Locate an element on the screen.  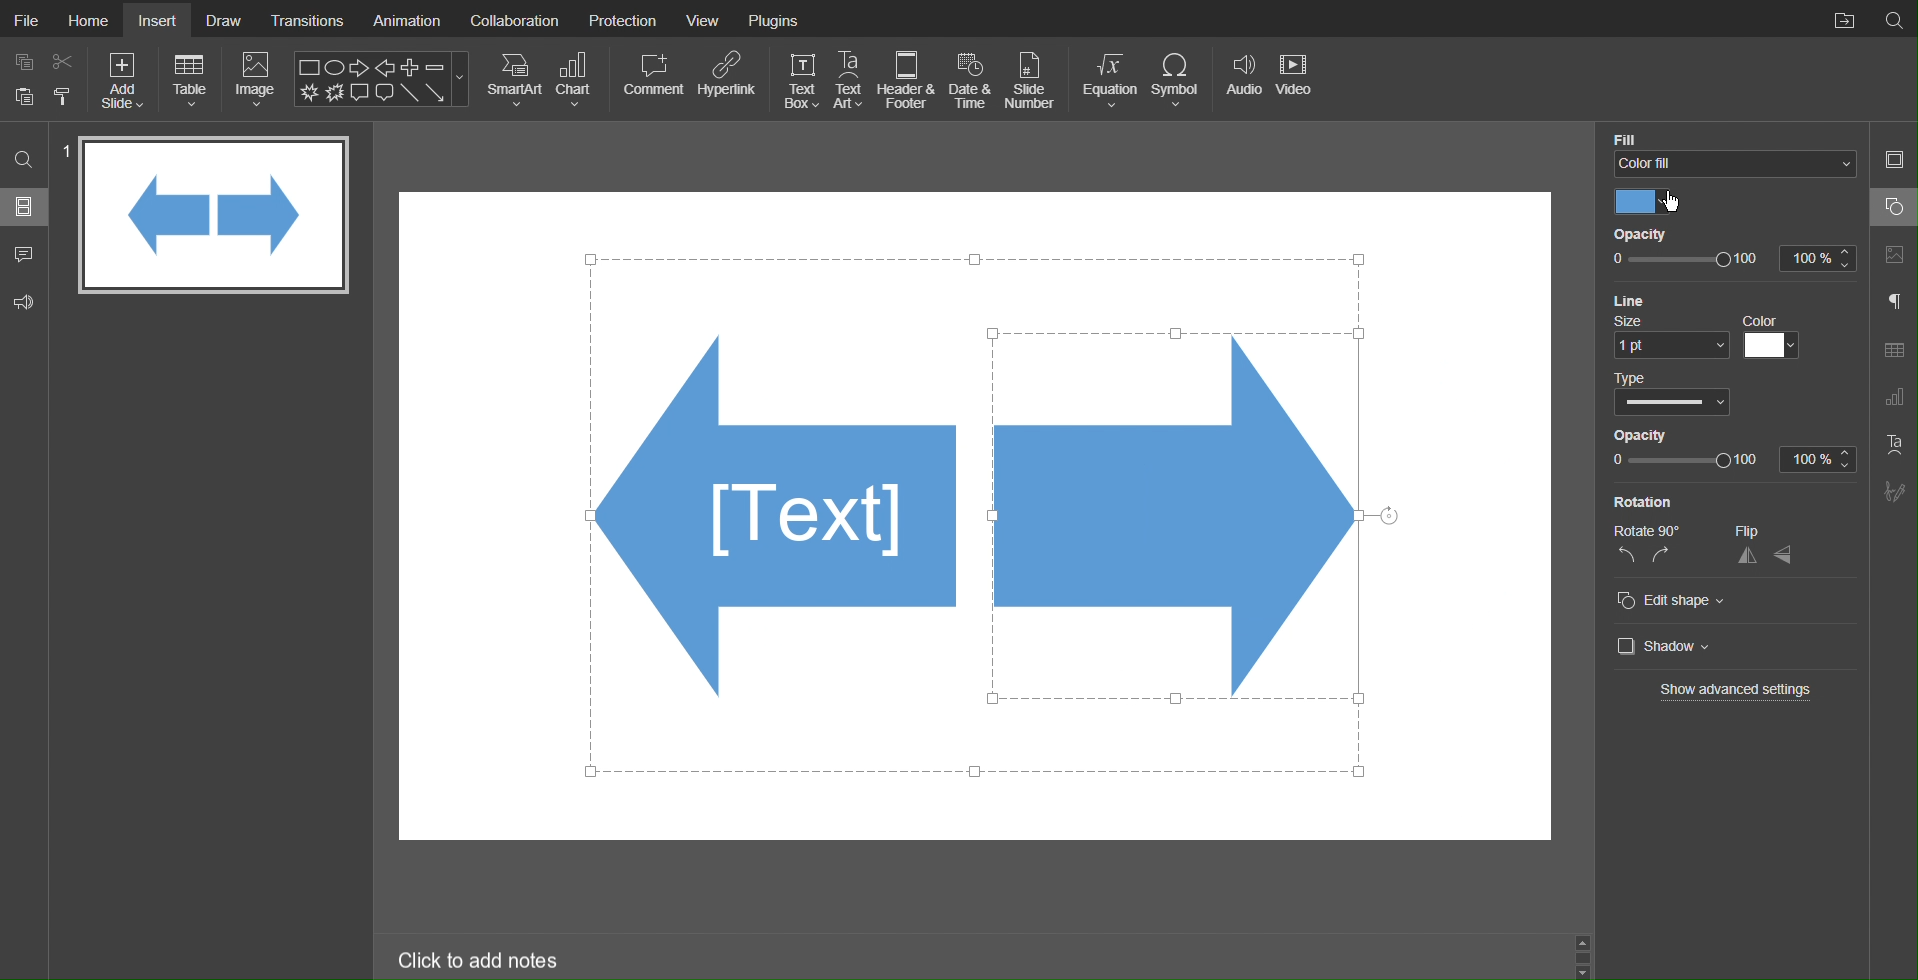
Text Box is located at coordinates (801, 80).